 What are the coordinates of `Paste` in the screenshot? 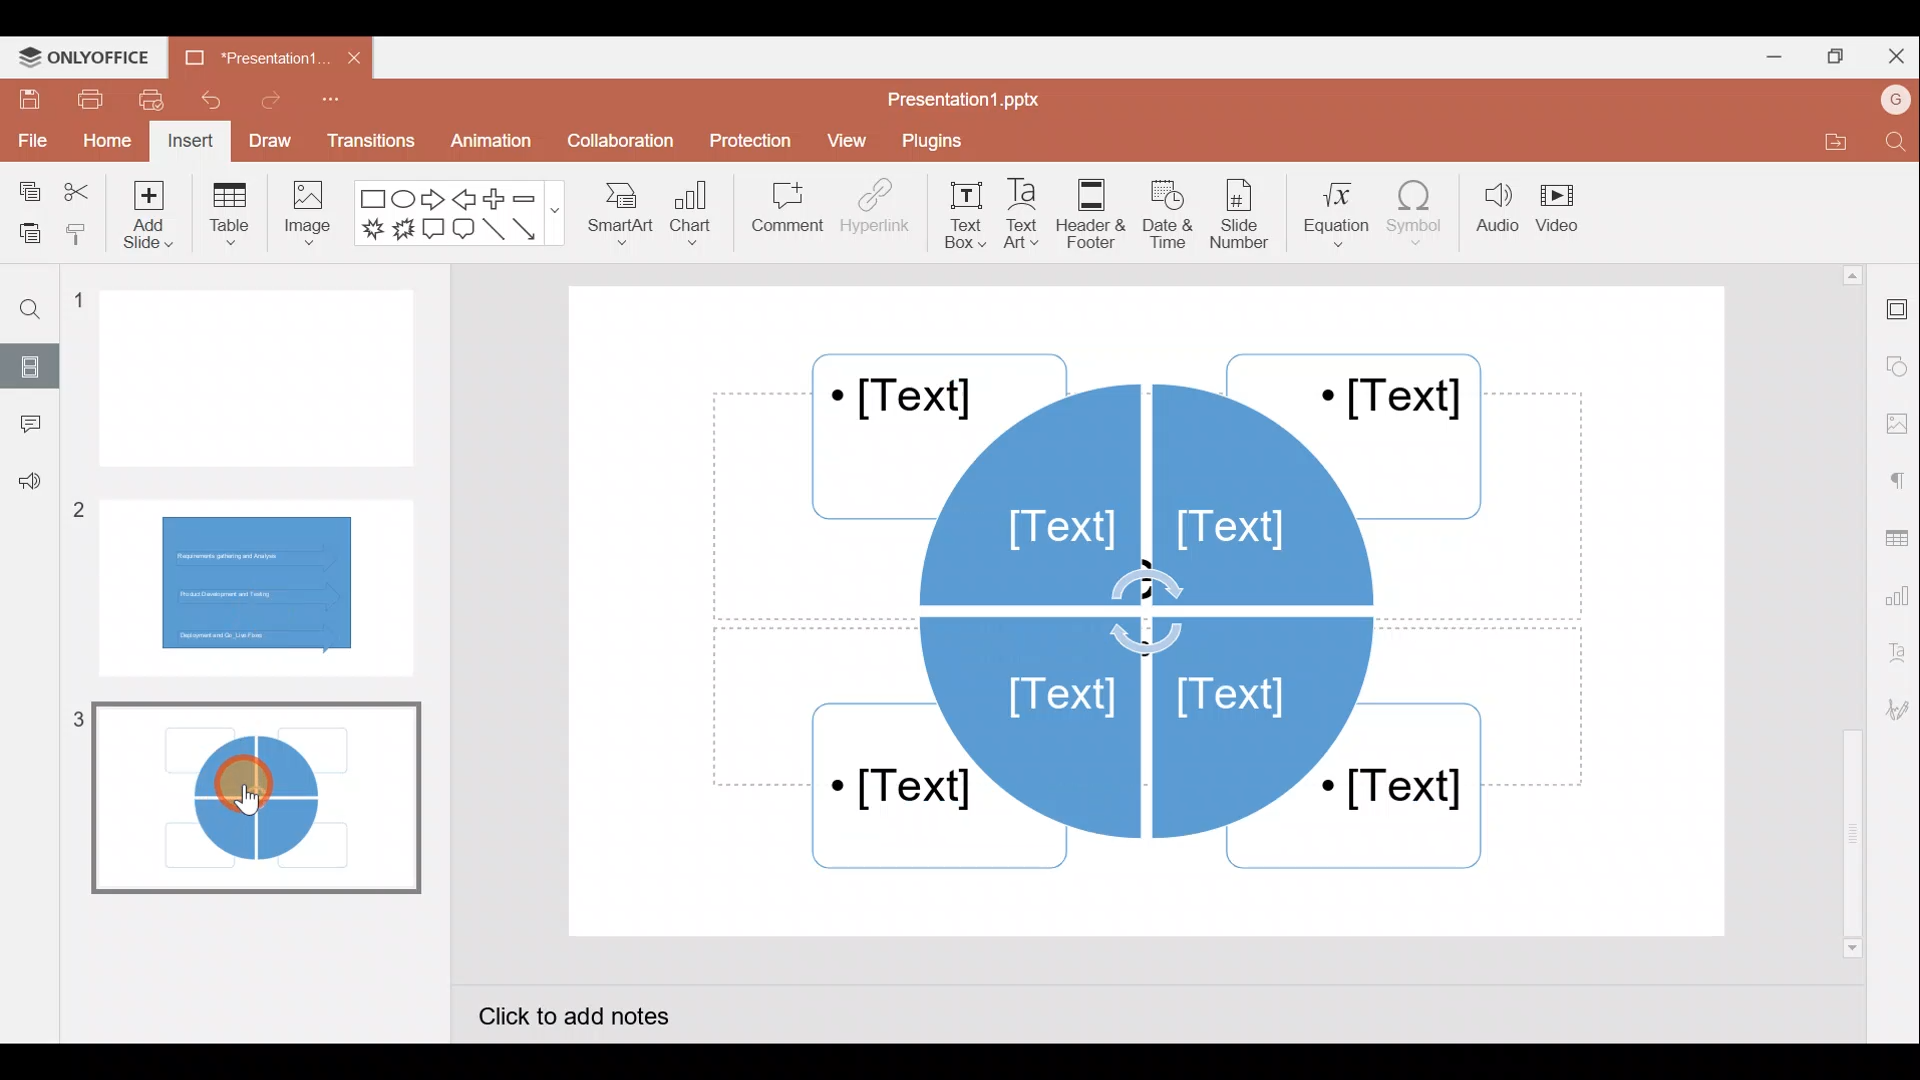 It's located at (26, 229).